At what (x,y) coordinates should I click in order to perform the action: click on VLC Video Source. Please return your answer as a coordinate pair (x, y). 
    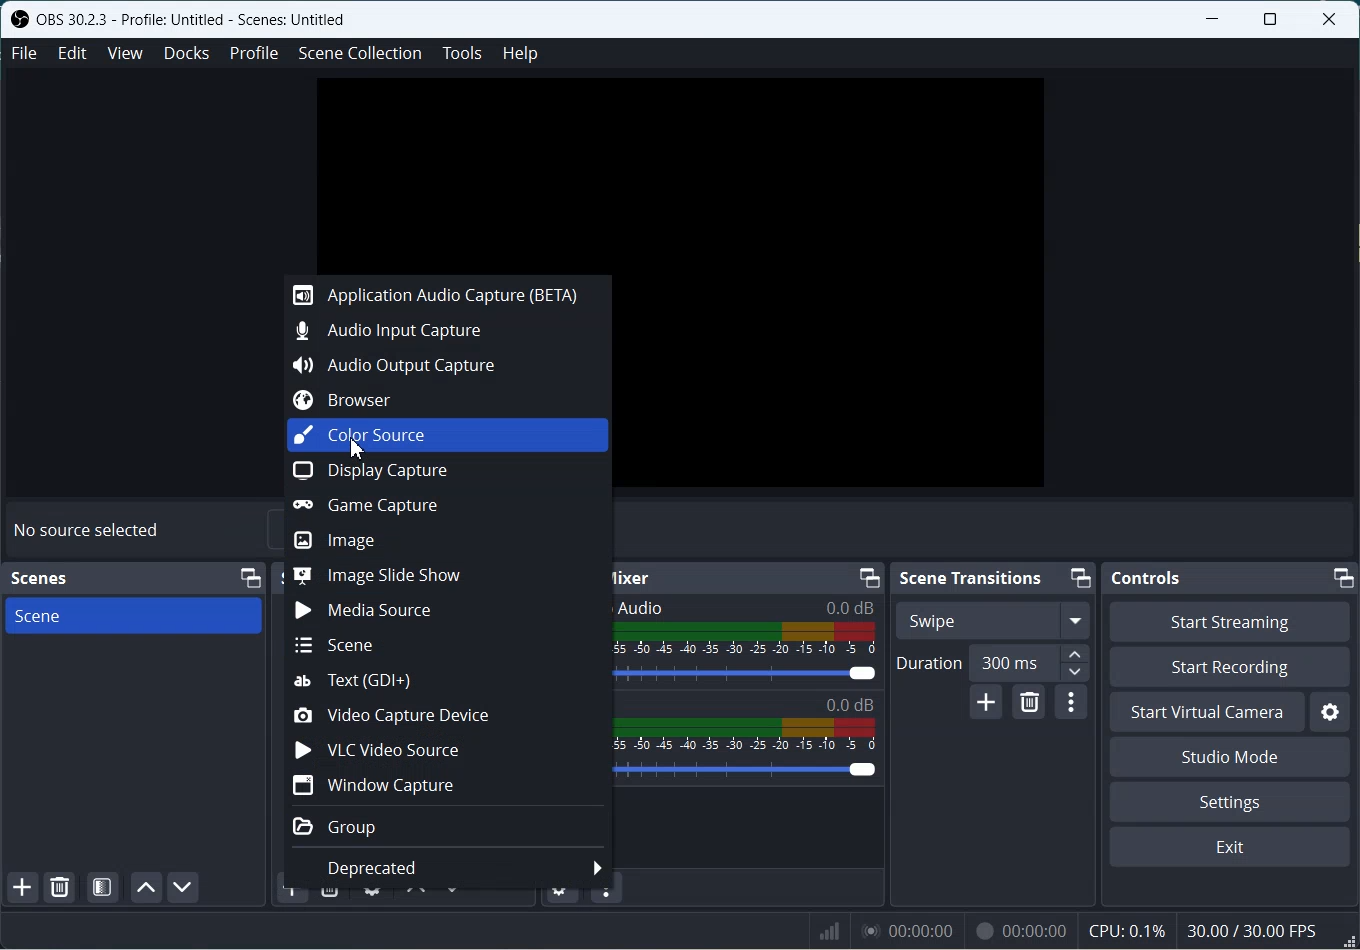
    Looking at the image, I should click on (446, 749).